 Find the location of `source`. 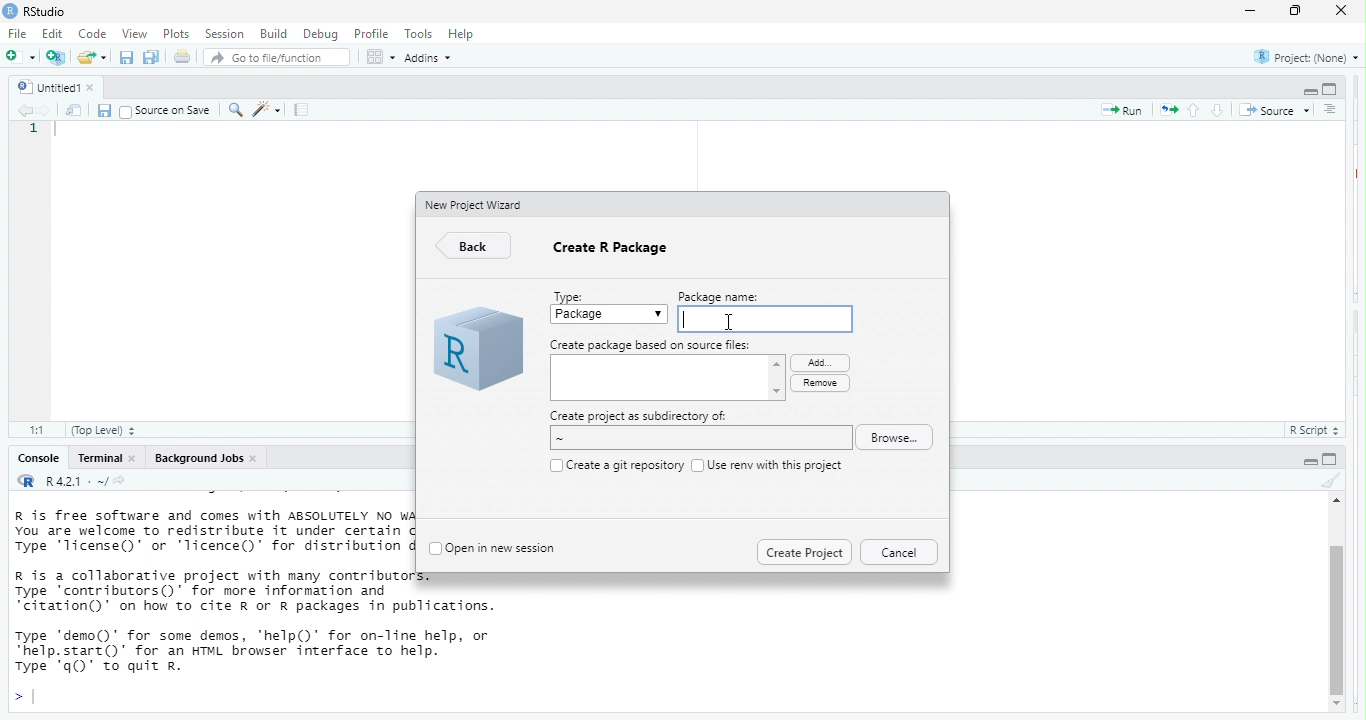

source is located at coordinates (1274, 108).